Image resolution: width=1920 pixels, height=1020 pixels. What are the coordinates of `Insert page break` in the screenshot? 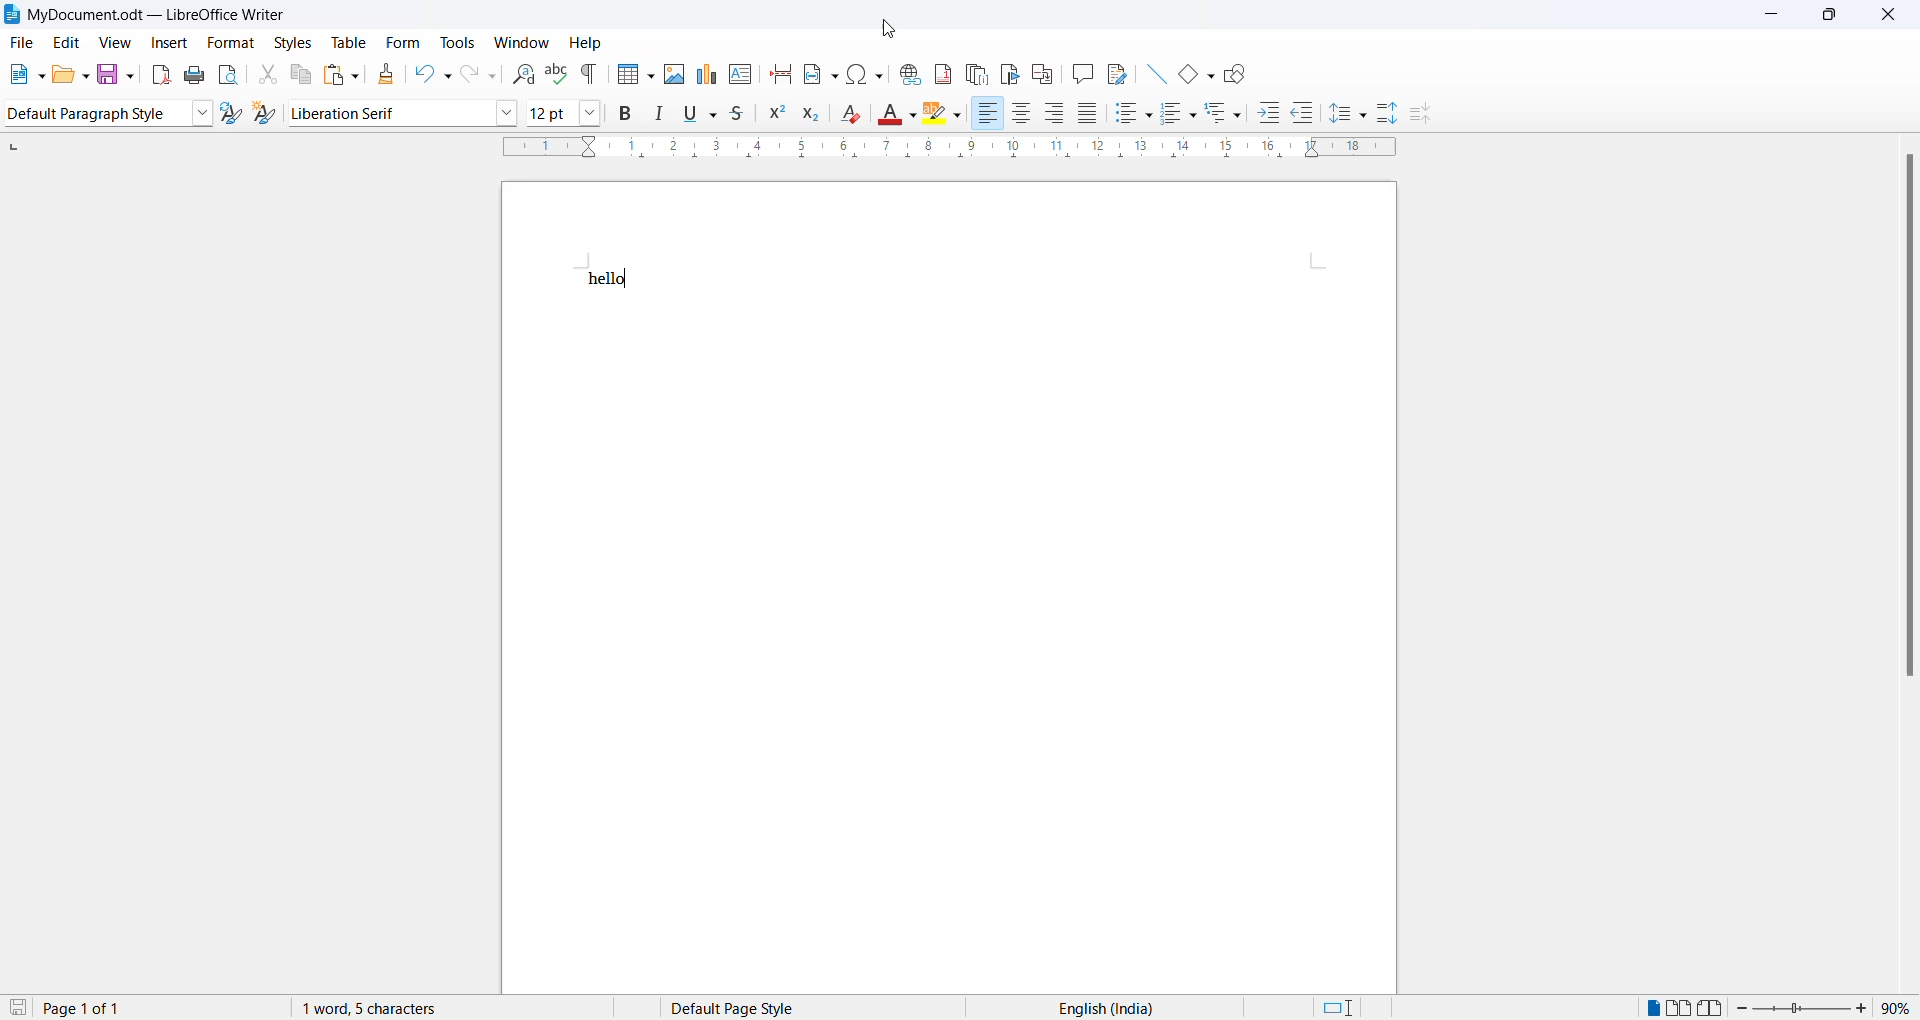 It's located at (779, 78).